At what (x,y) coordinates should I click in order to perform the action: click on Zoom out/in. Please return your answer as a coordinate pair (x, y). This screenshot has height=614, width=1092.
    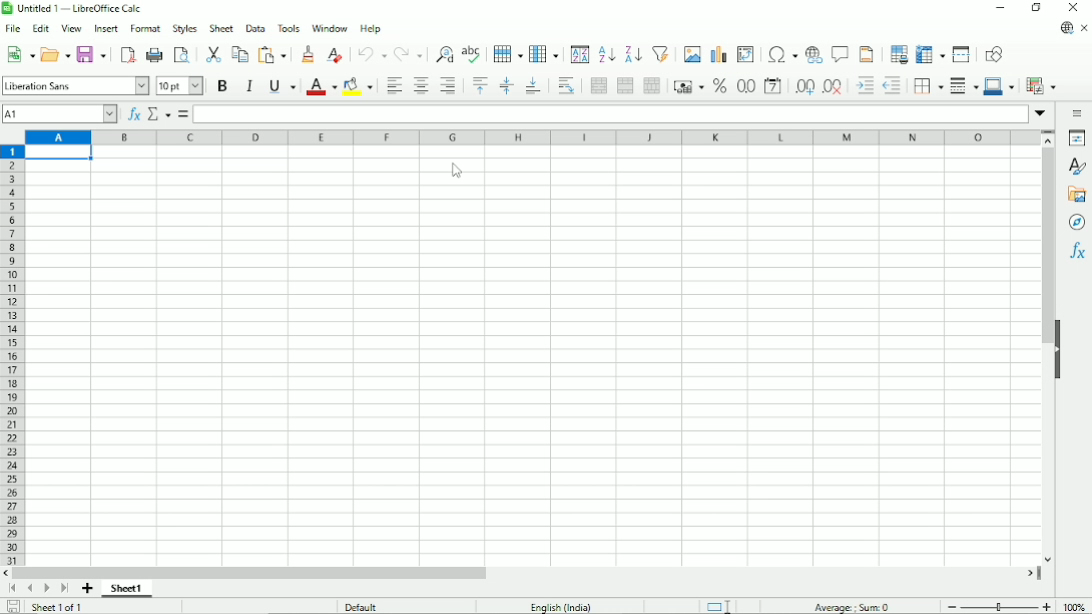
    Looking at the image, I should click on (1000, 606).